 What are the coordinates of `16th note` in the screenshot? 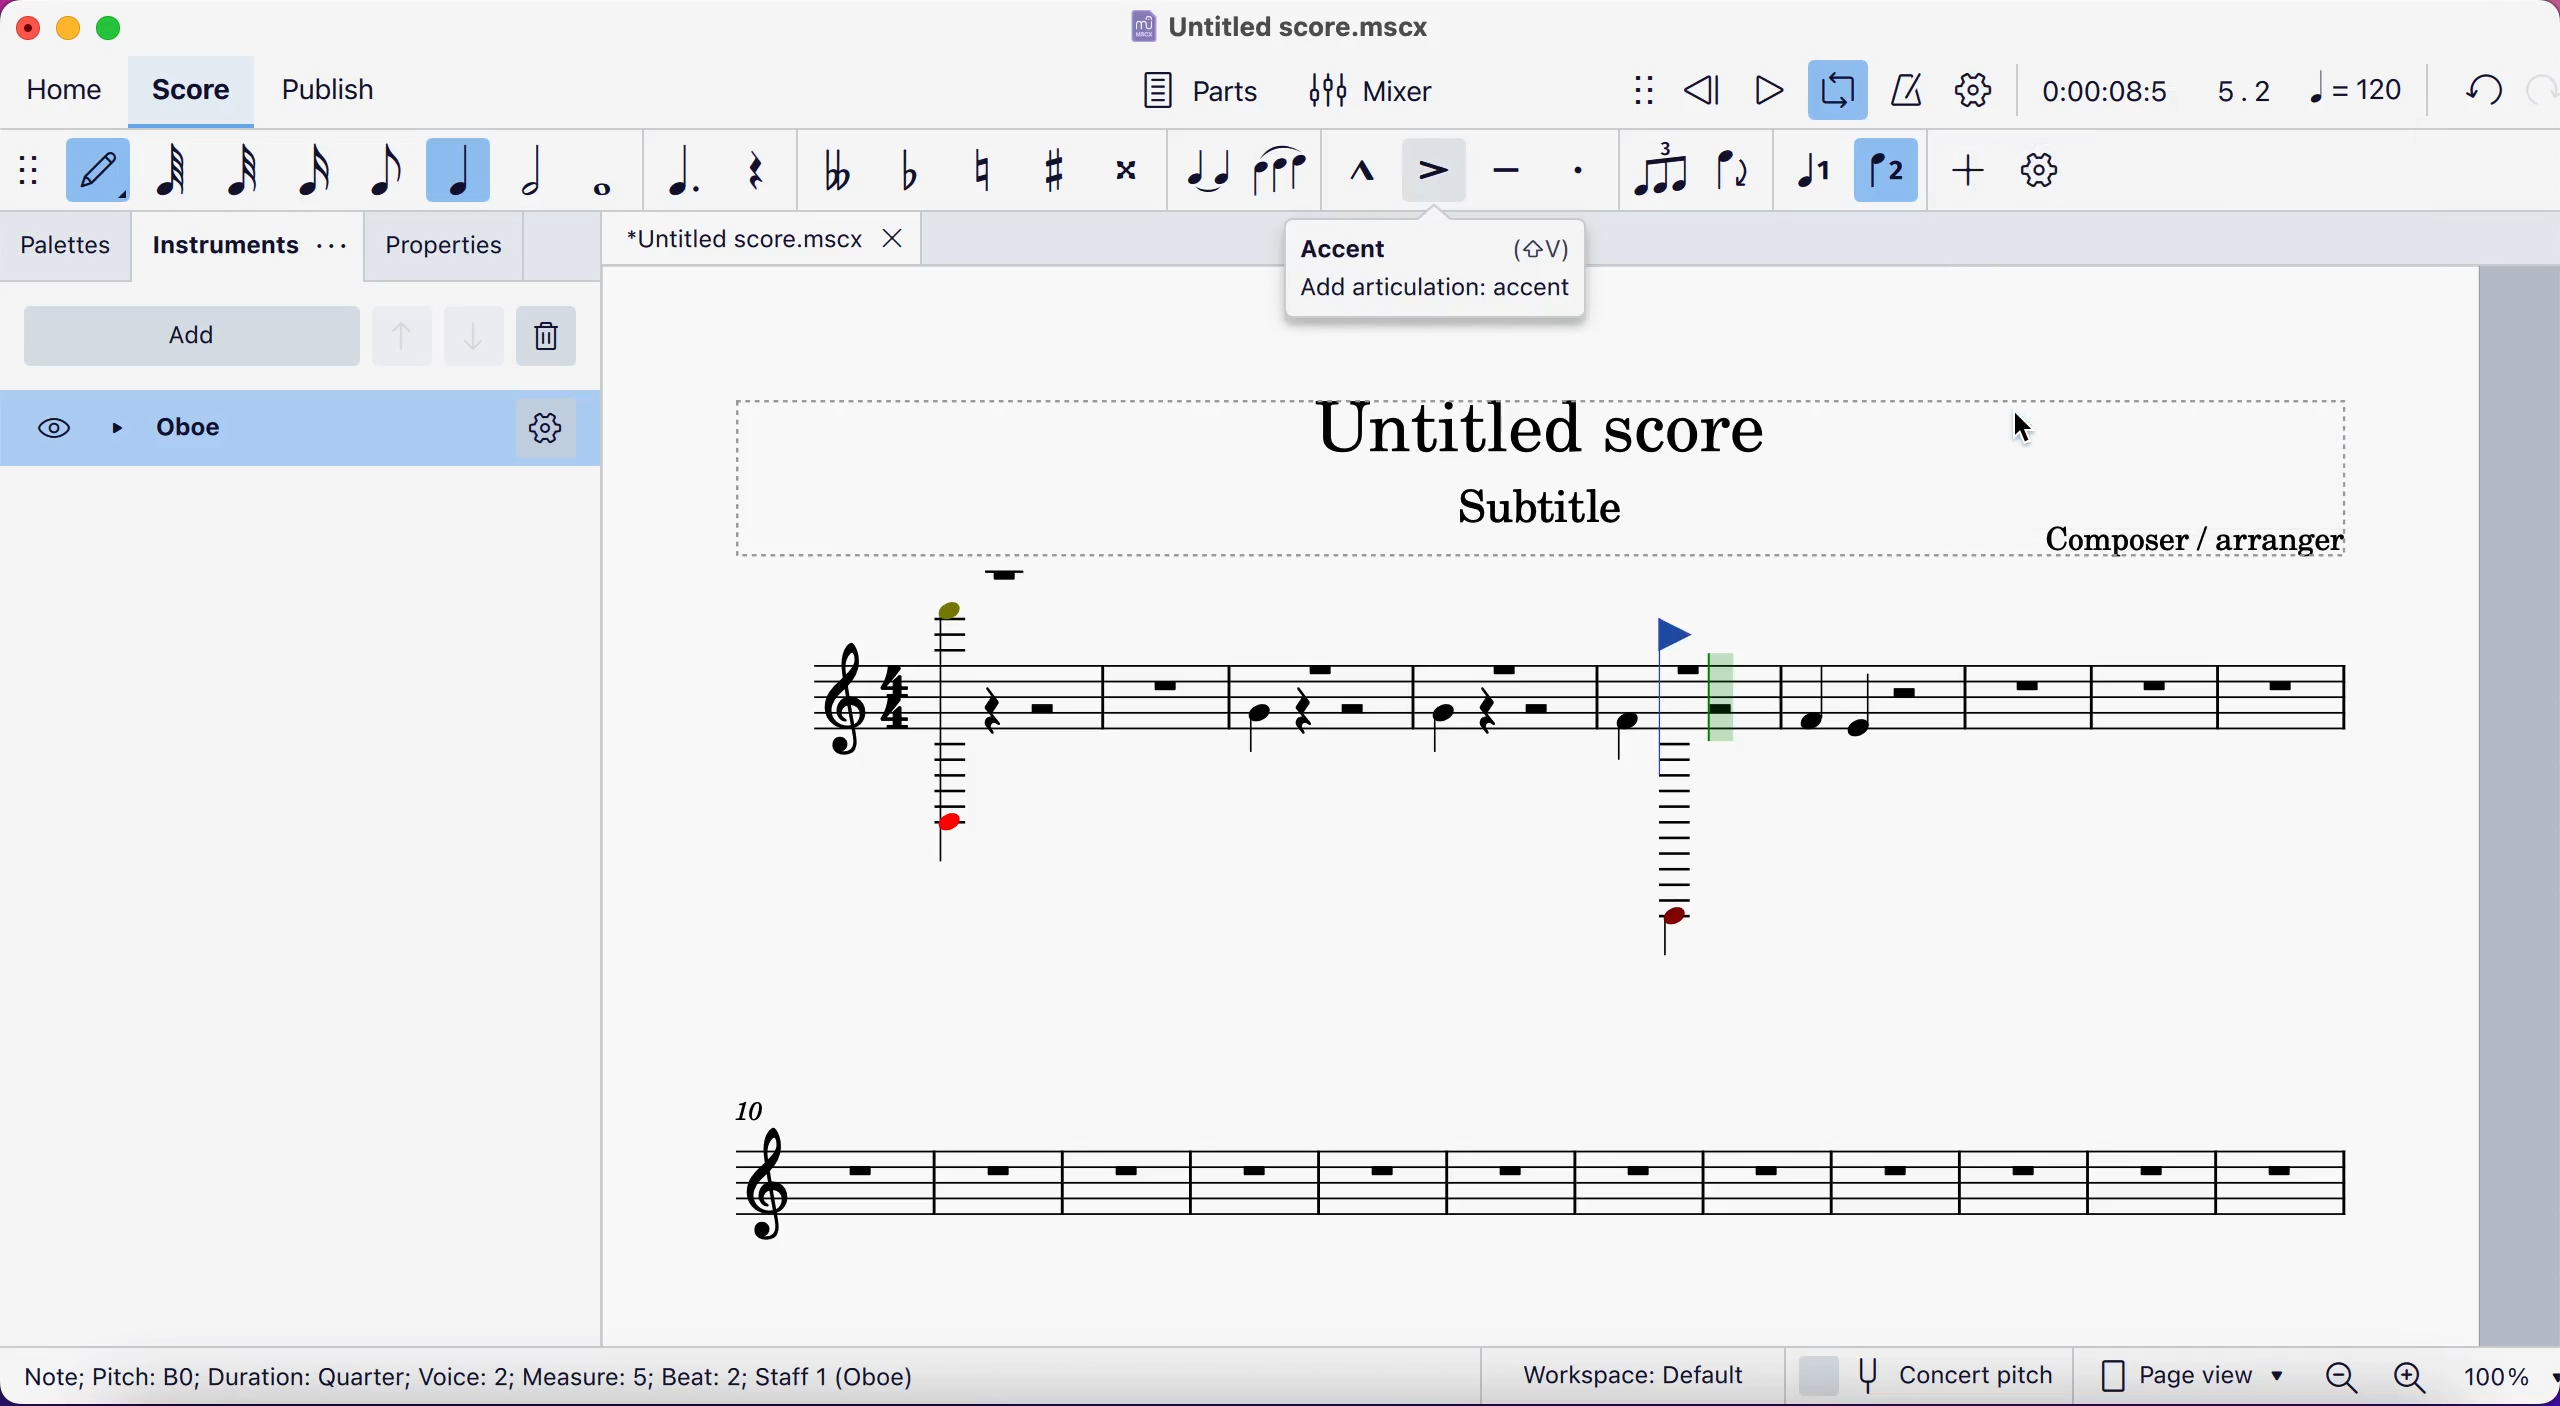 It's located at (314, 171).